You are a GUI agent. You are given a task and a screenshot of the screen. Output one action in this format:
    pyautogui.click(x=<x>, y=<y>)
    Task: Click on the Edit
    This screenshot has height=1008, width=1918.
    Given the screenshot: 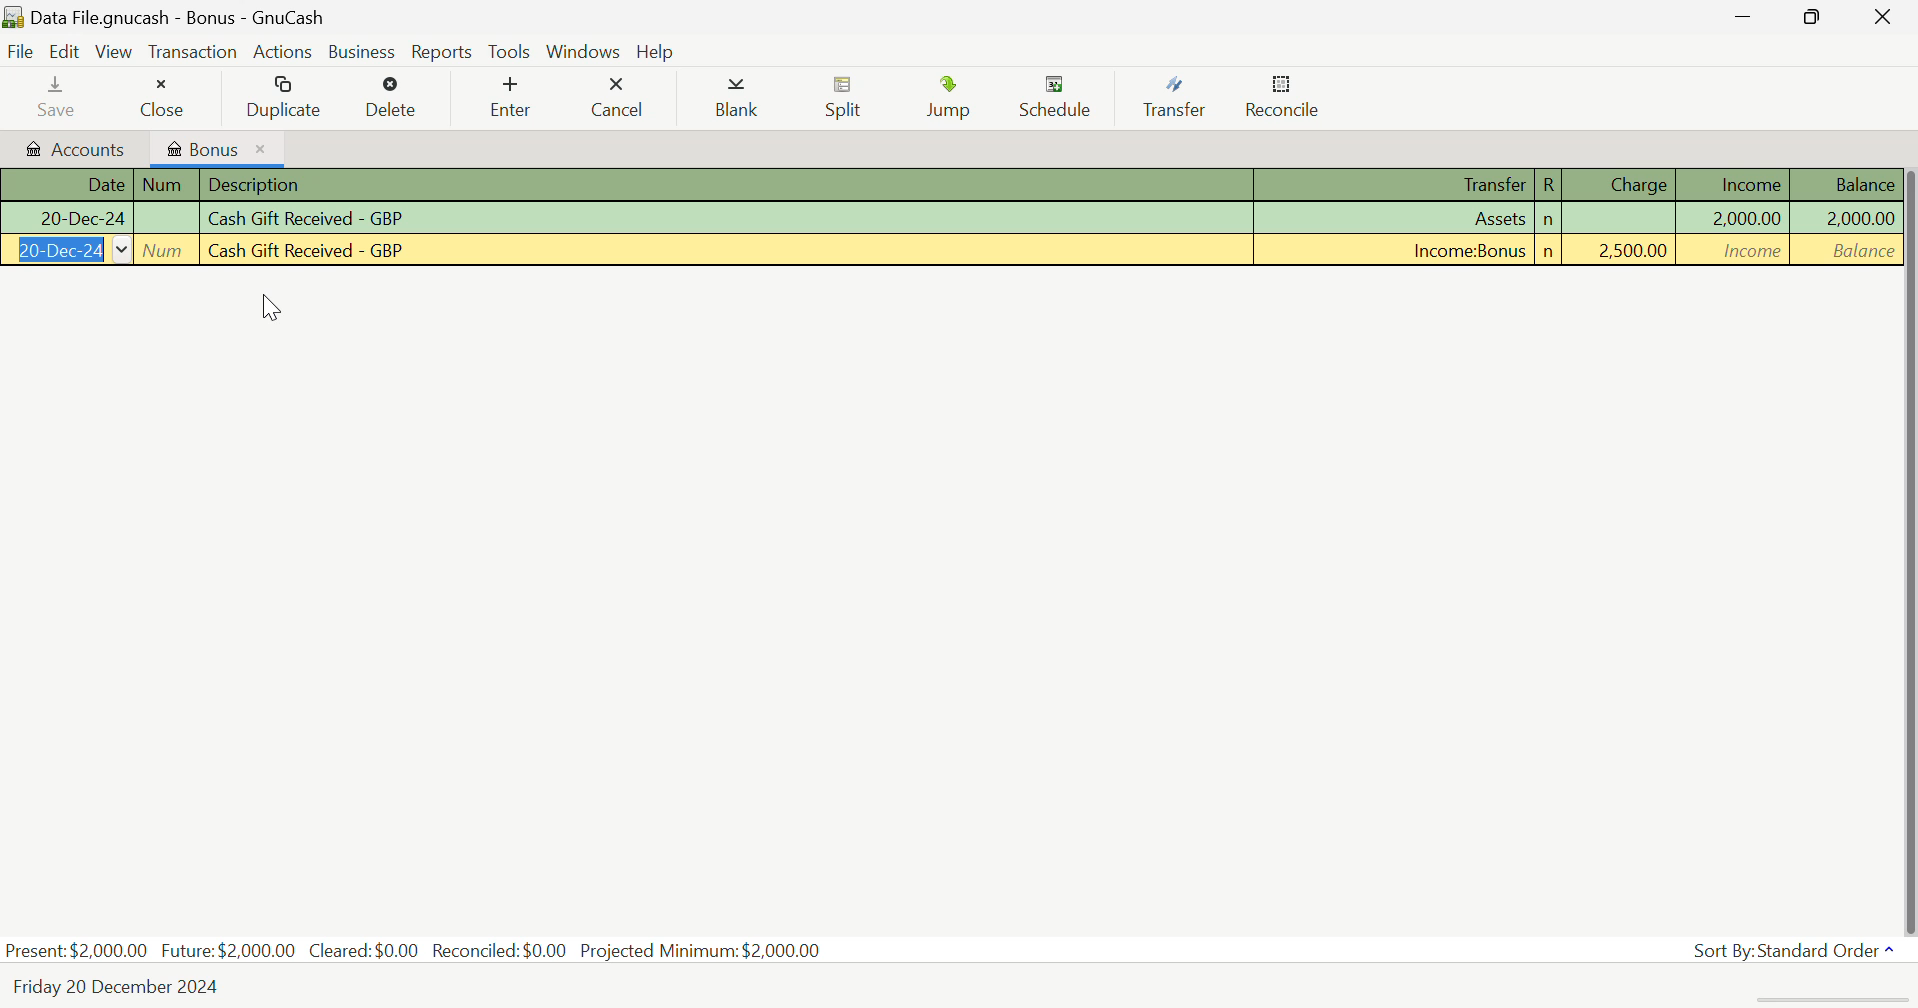 What is the action you would take?
    pyautogui.click(x=68, y=52)
    